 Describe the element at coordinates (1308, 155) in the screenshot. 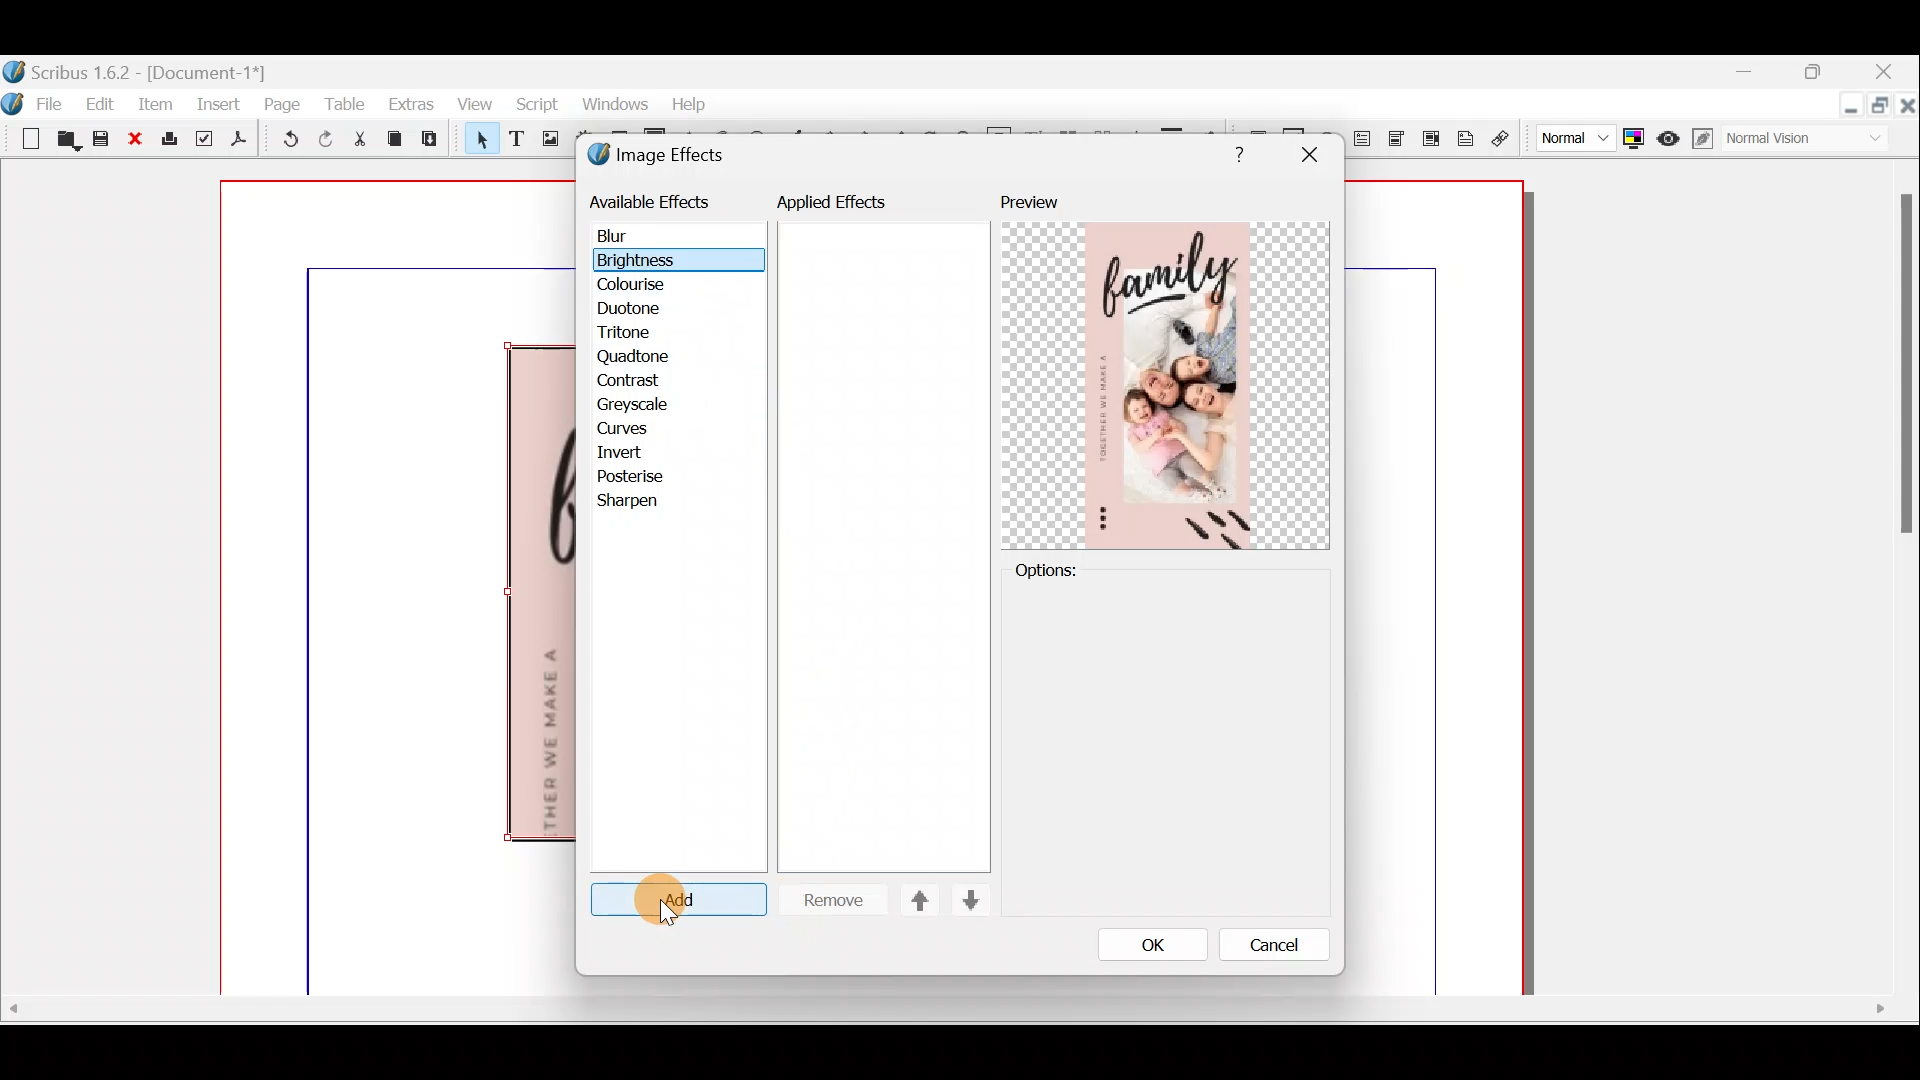

I see `` at that location.